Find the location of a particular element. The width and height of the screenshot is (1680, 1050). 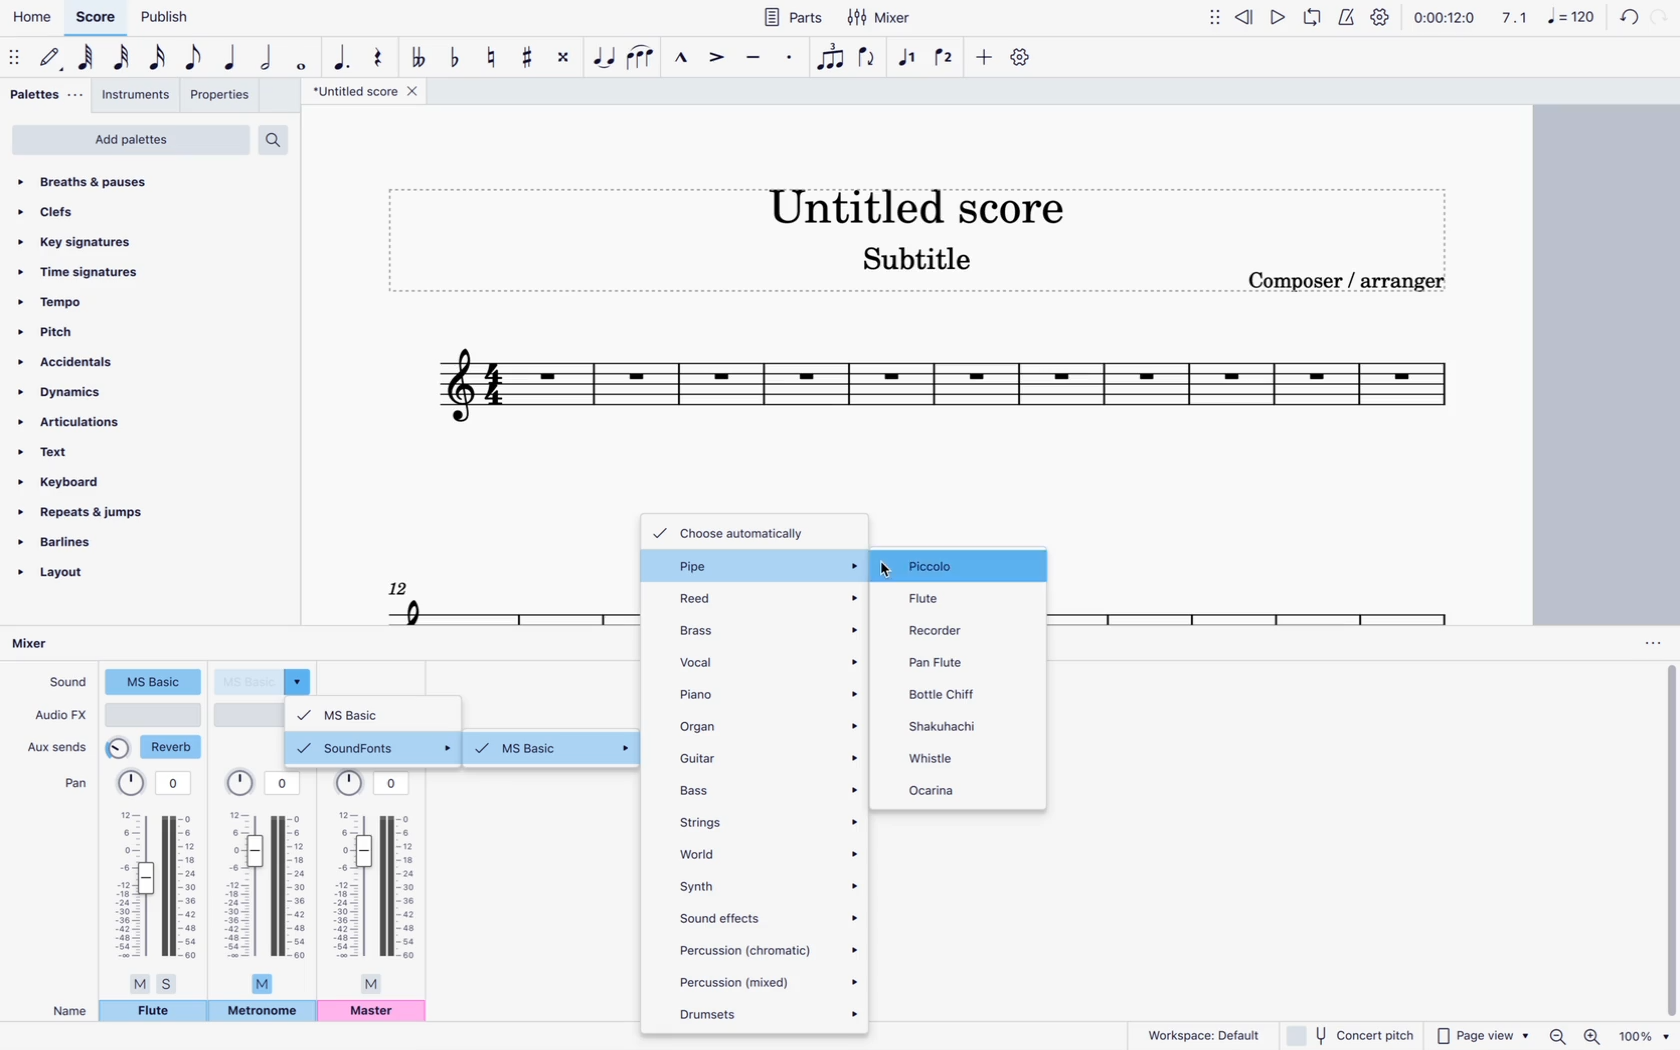

pan is located at coordinates (377, 882).